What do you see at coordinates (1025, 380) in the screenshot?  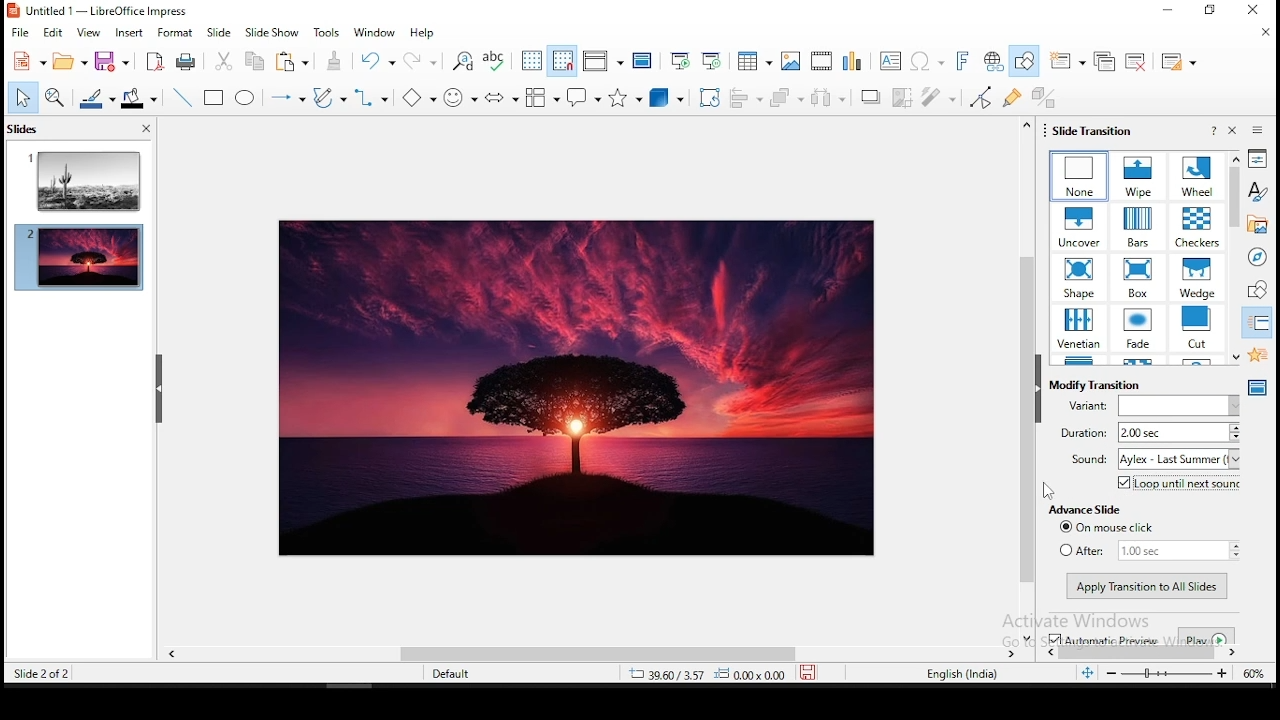 I see `scroll bar` at bounding box center [1025, 380].